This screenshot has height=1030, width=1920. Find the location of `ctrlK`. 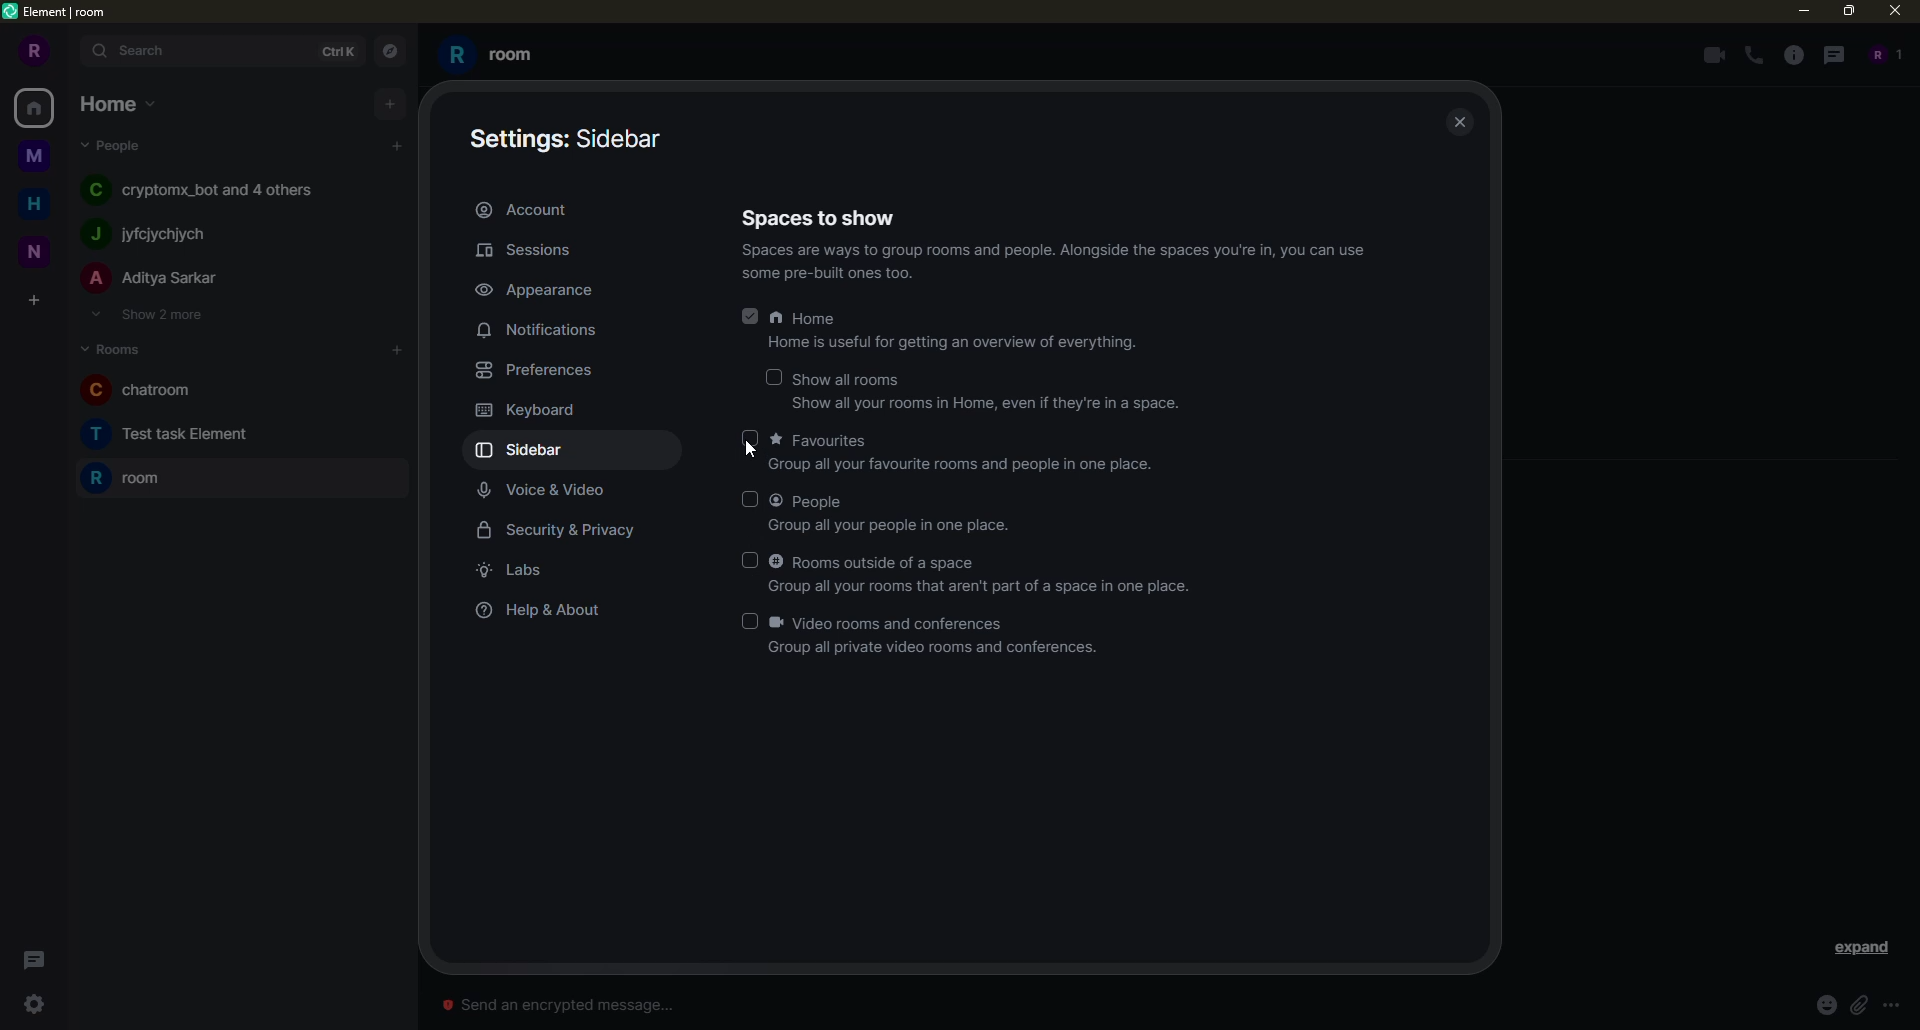

ctrlK is located at coordinates (340, 52).